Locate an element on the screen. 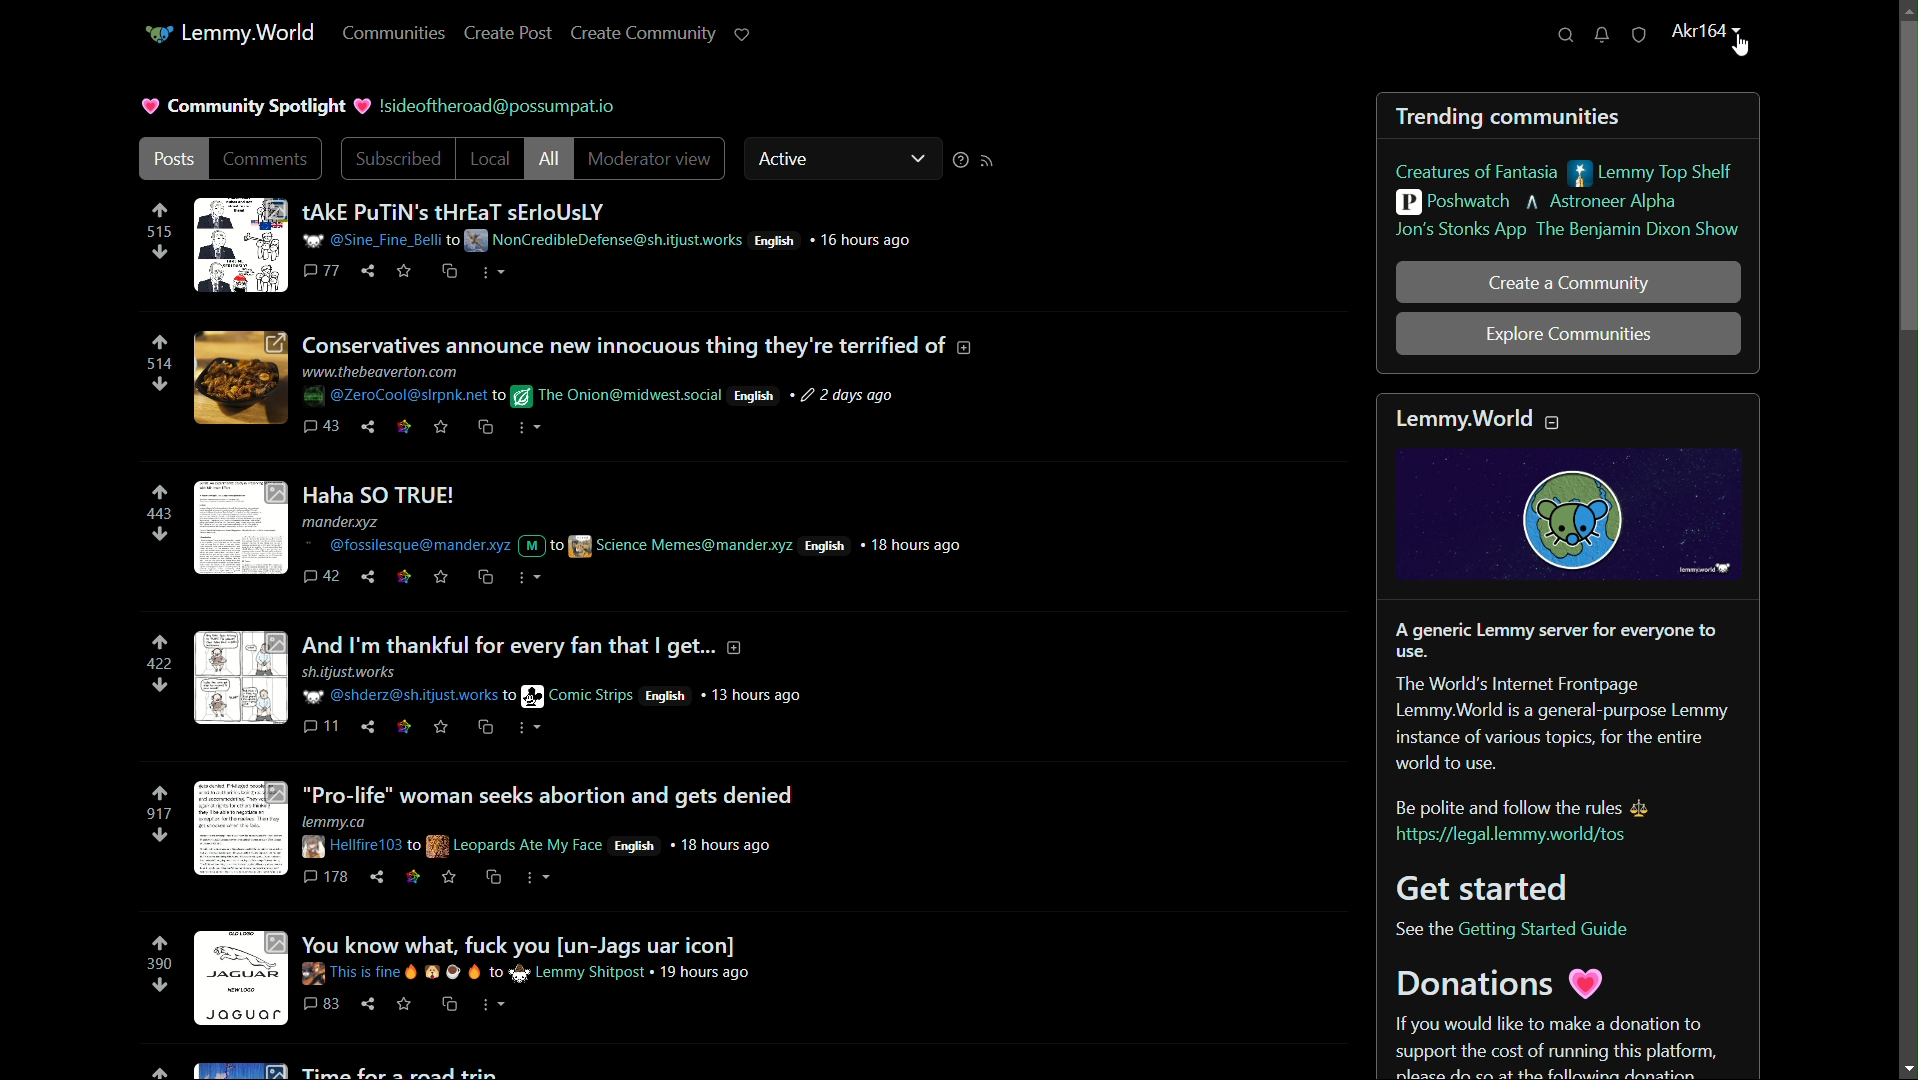 This screenshot has height=1080, width=1918. unread reports is located at coordinates (1638, 35).